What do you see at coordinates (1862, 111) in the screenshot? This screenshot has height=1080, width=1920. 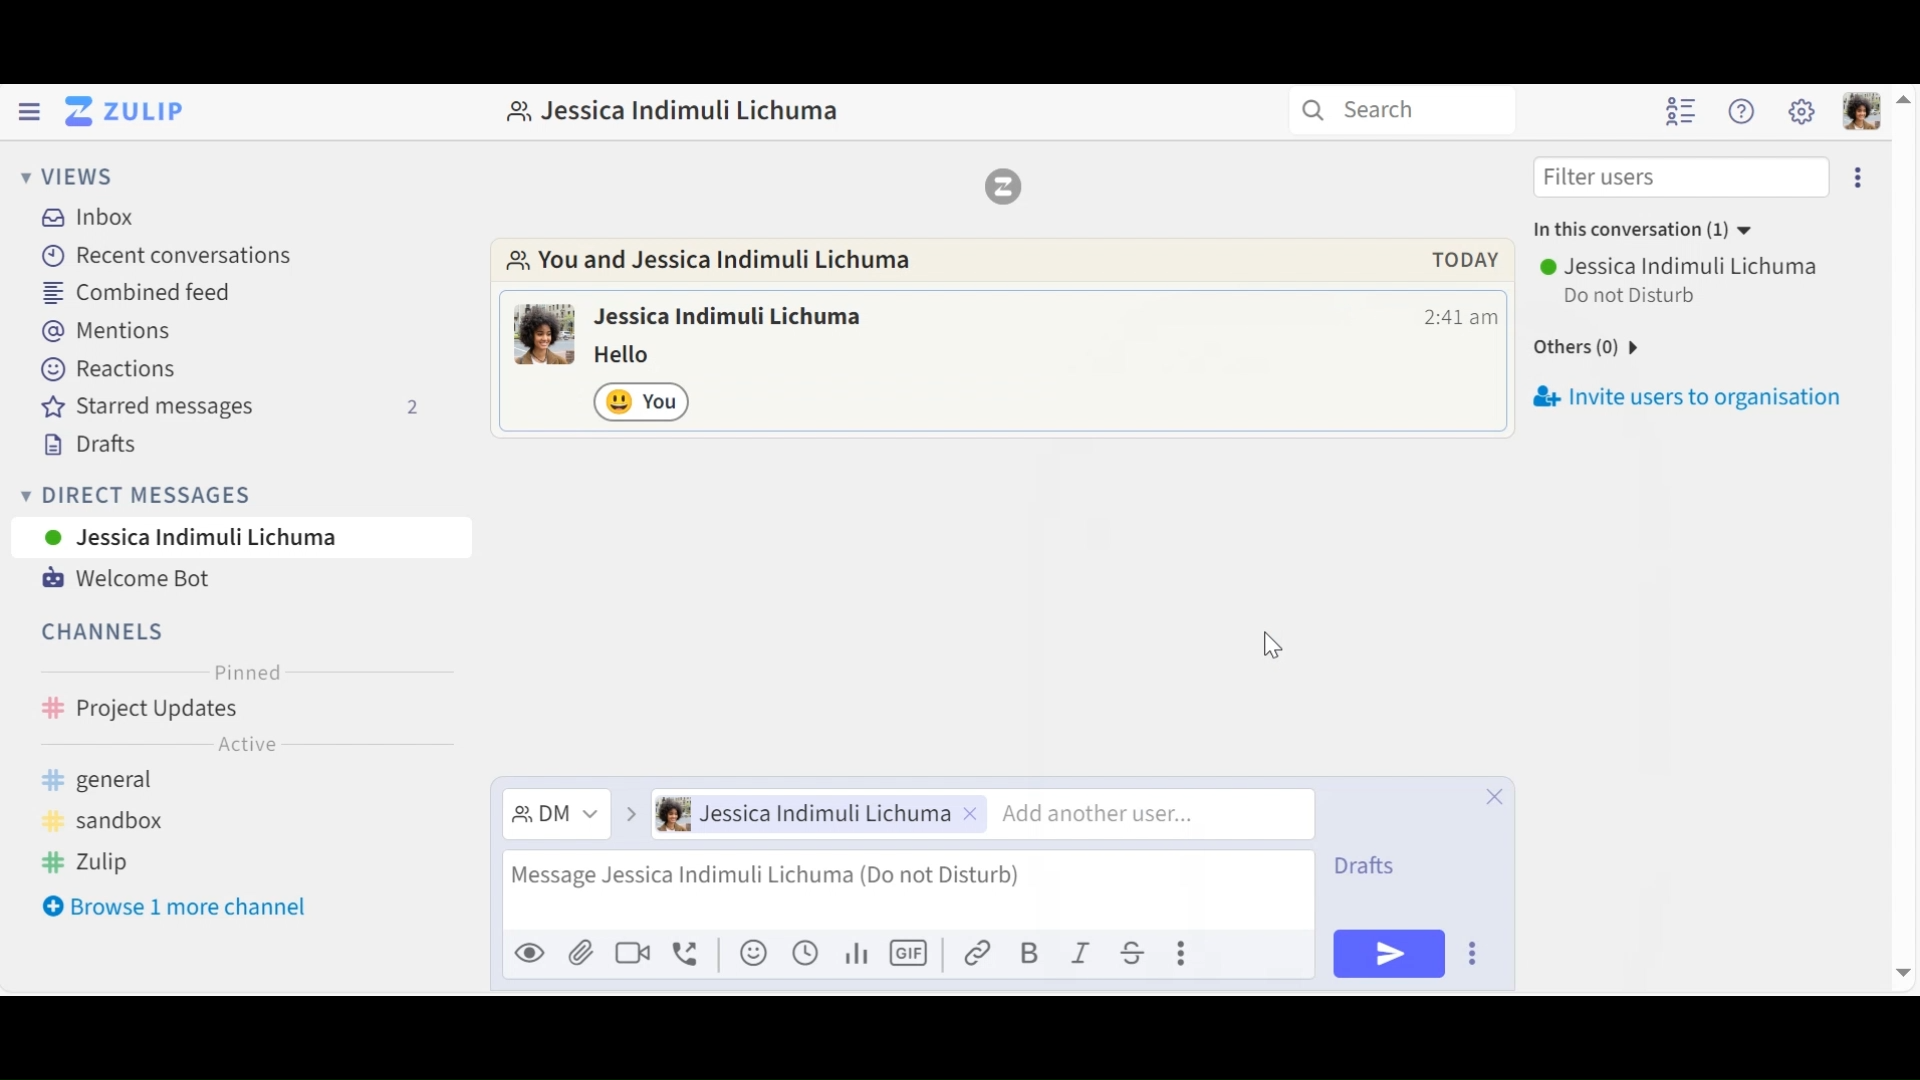 I see `Personal menu` at bounding box center [1862, 111].